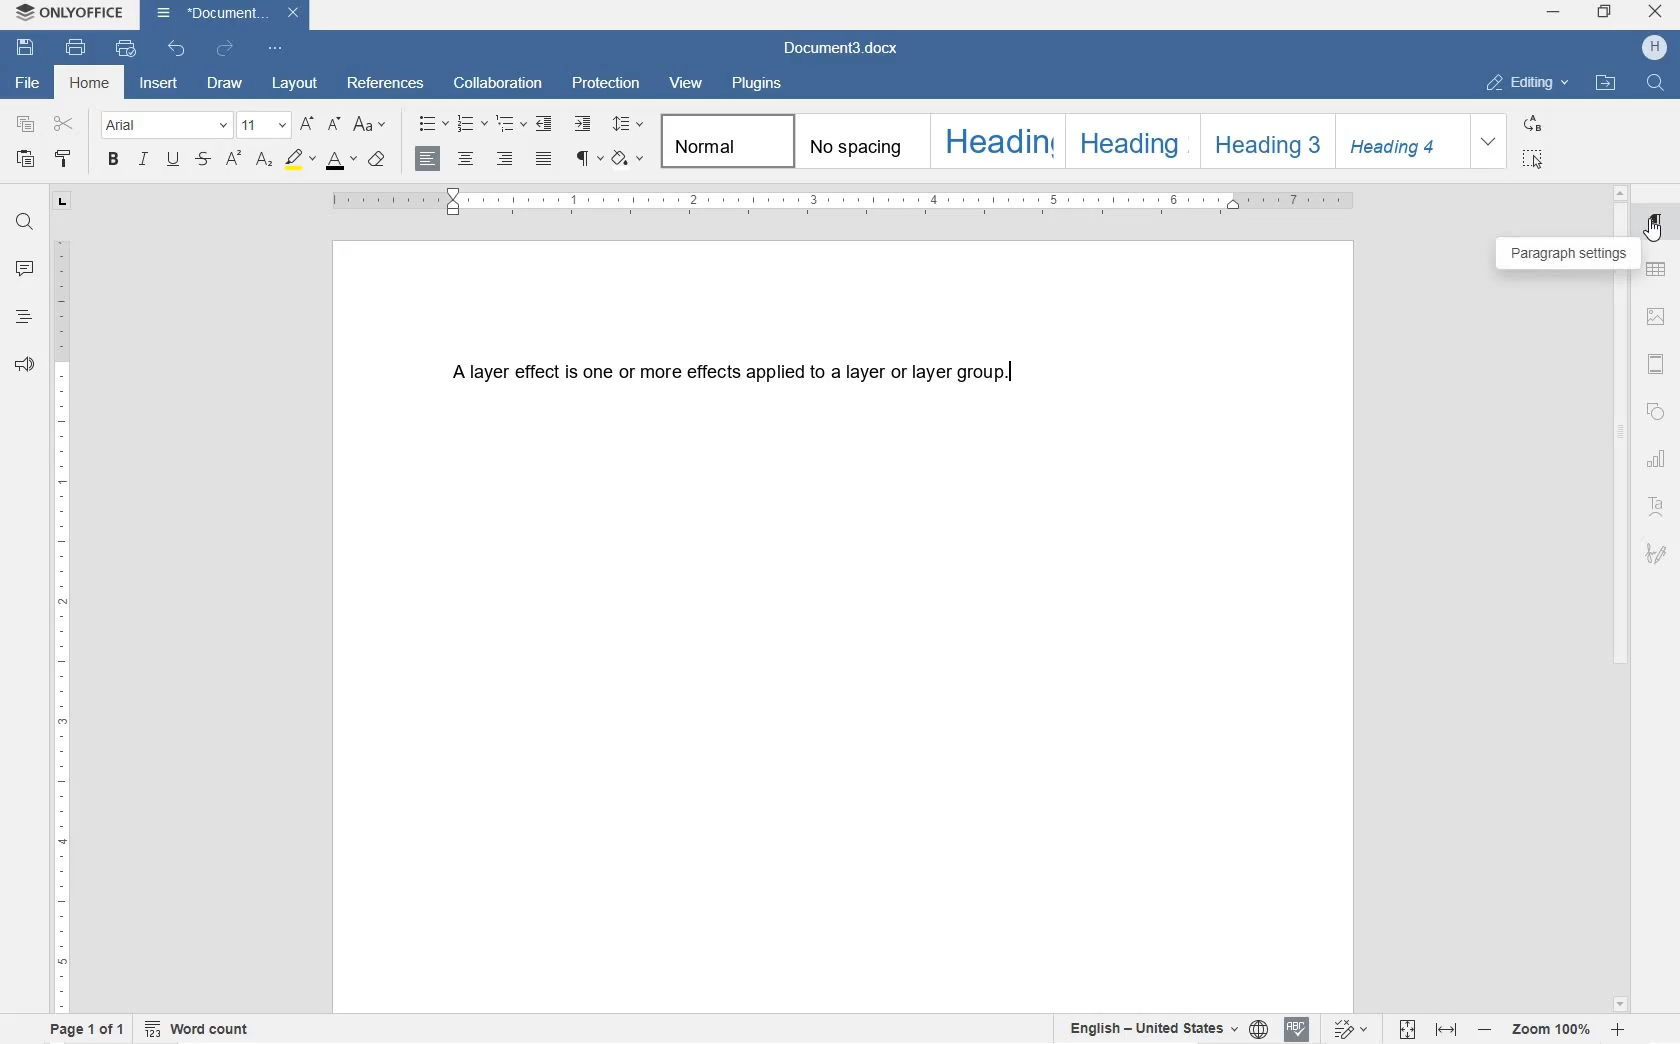 Image resolution: width=1680 pixels, height=1044 pixels. I want to click on FEEDBACK & SUPPORT, so click(24, 365).